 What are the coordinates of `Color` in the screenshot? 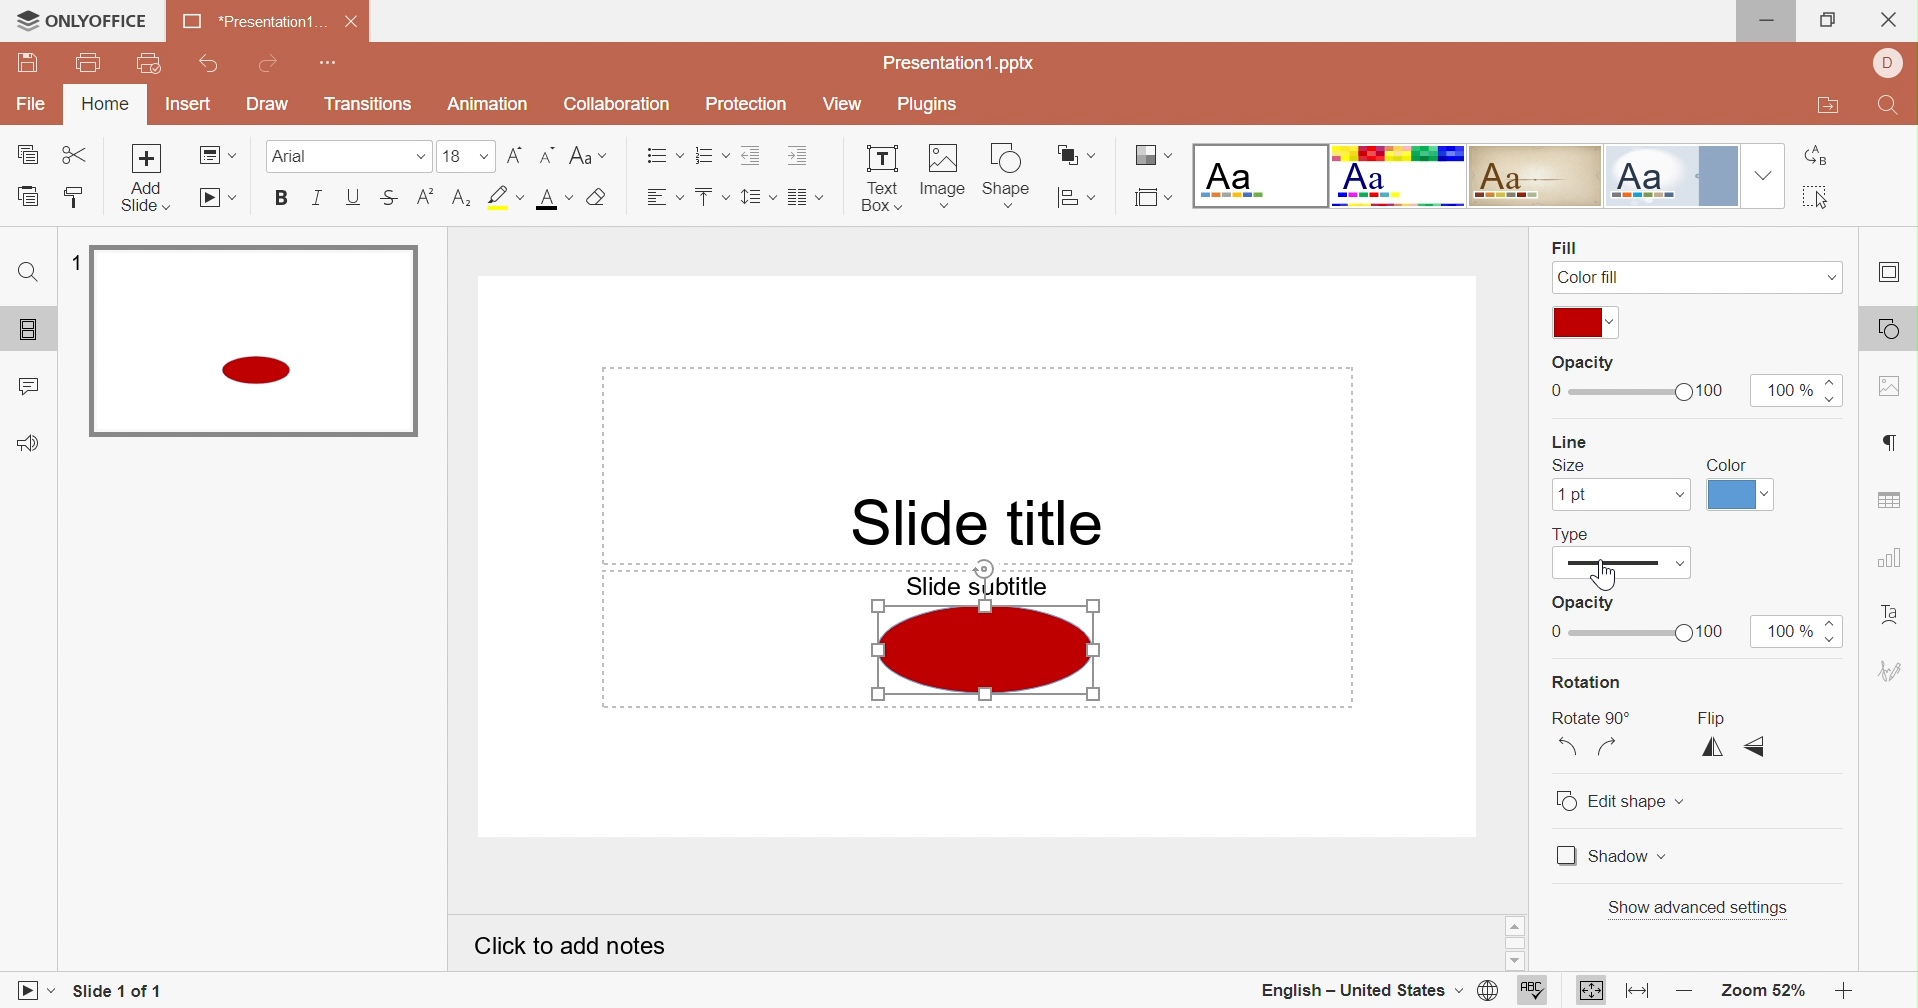 It's located at (1729, 462).